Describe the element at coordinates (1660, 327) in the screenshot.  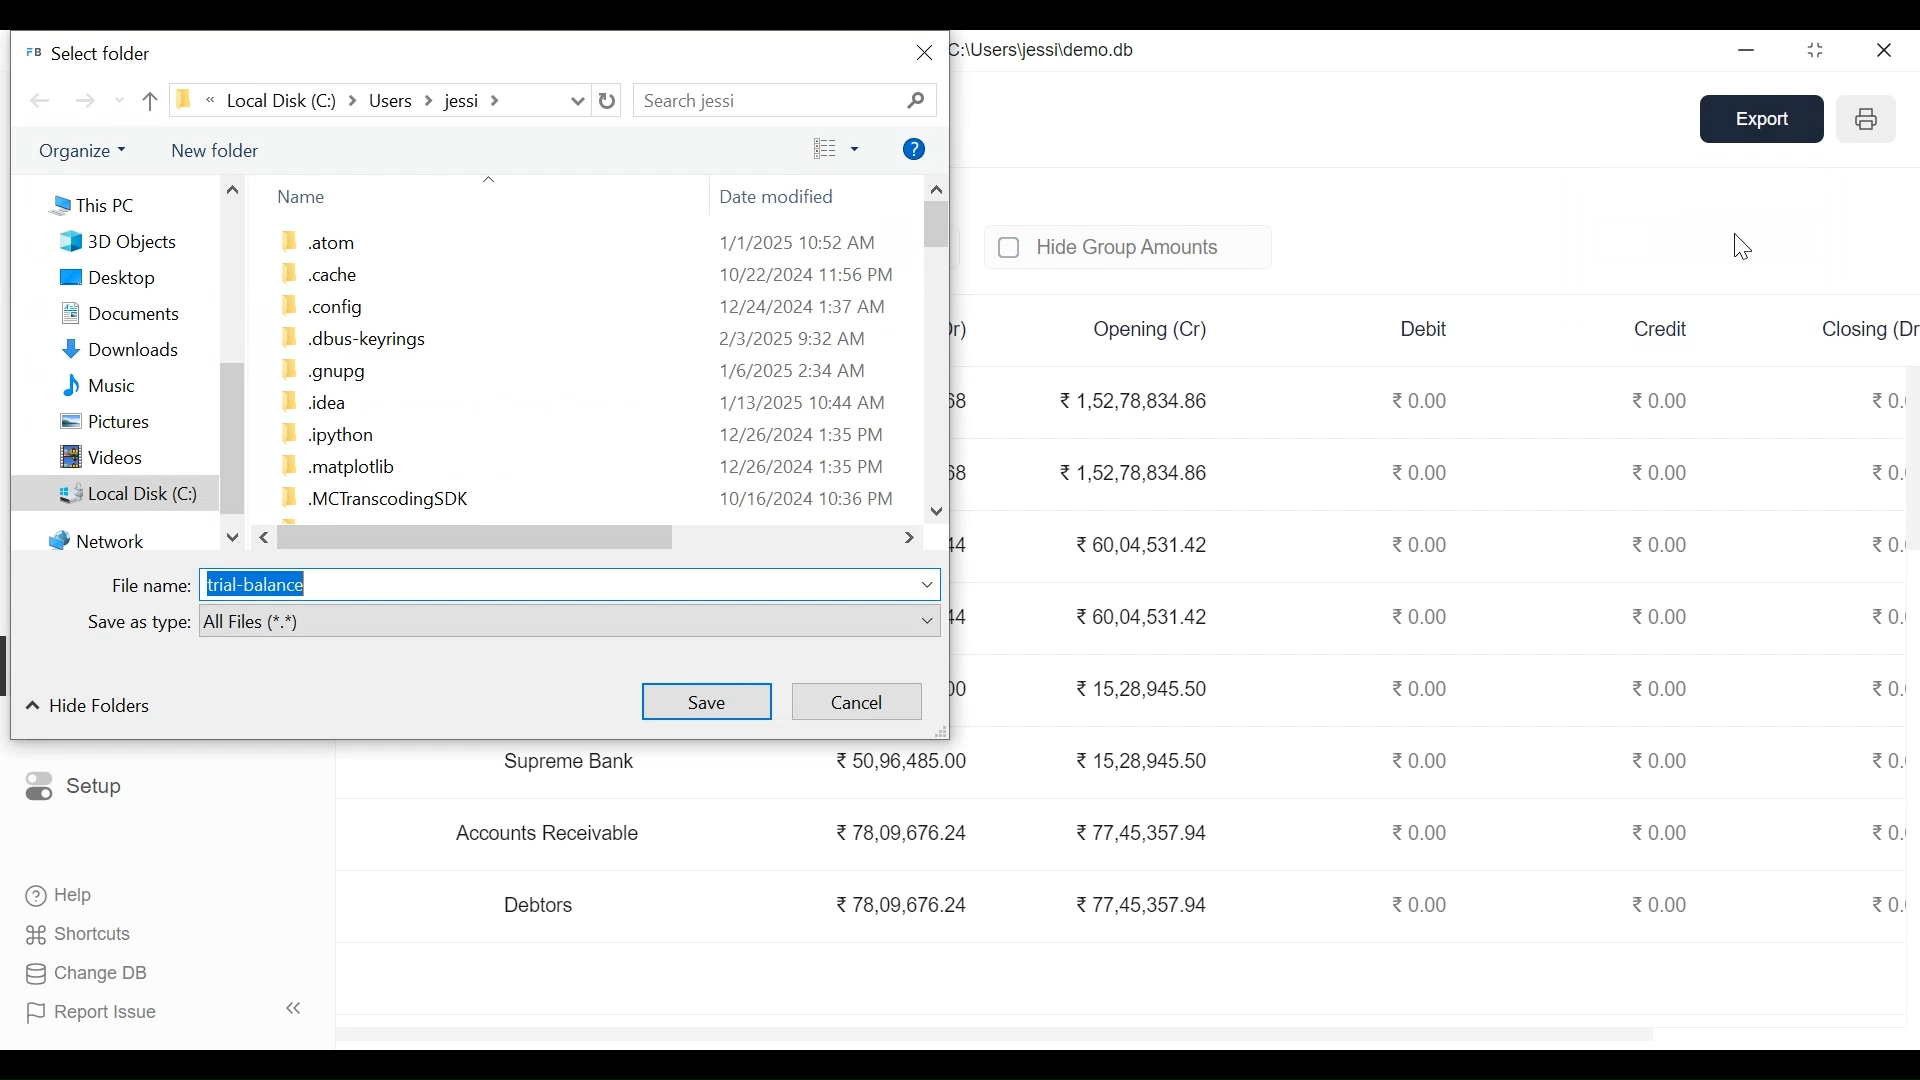
I see `Credit` at that location.